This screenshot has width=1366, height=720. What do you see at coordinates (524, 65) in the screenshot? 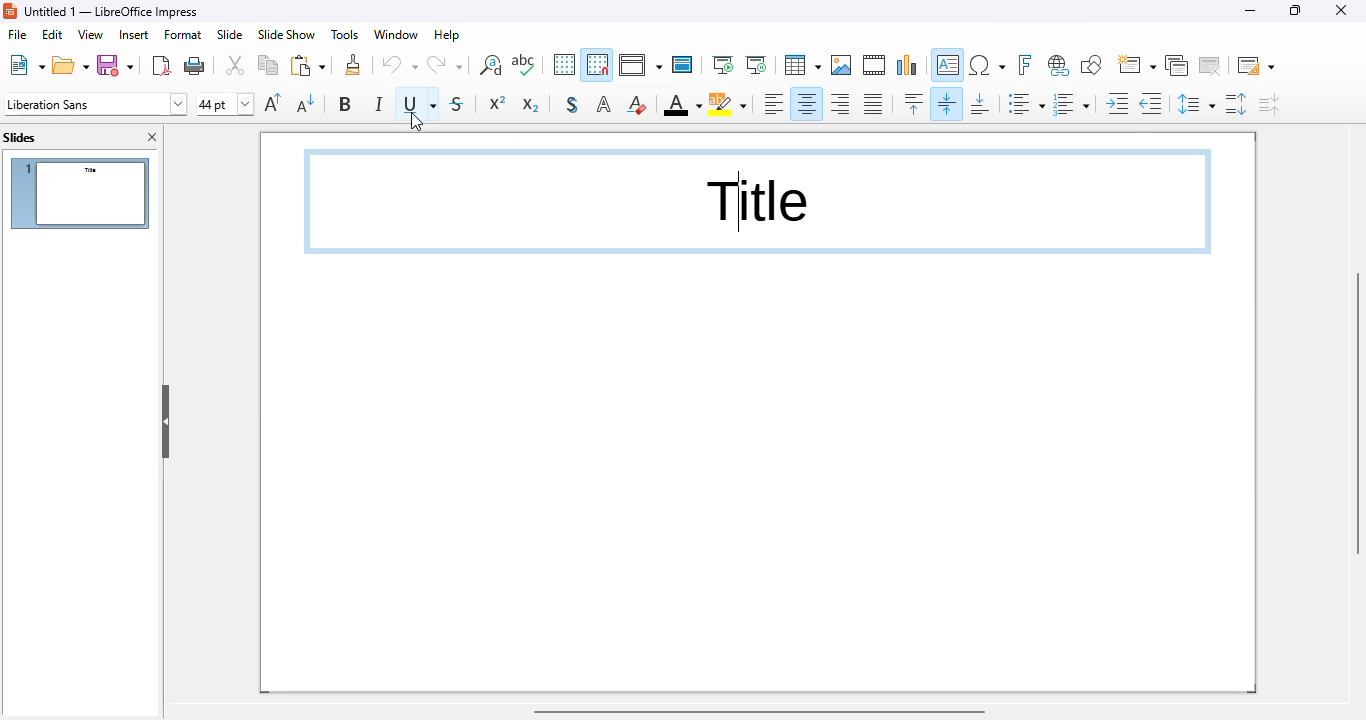
I see `spelling` at bounding box center [524, 65].